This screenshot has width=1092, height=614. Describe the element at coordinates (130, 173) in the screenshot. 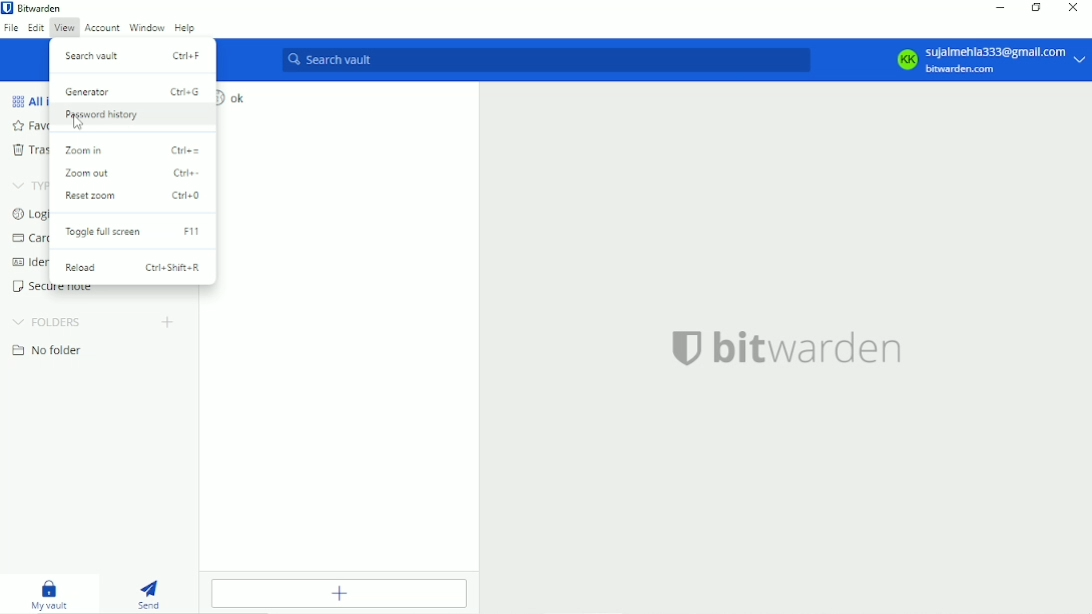

I see `Zoom out` at that location.